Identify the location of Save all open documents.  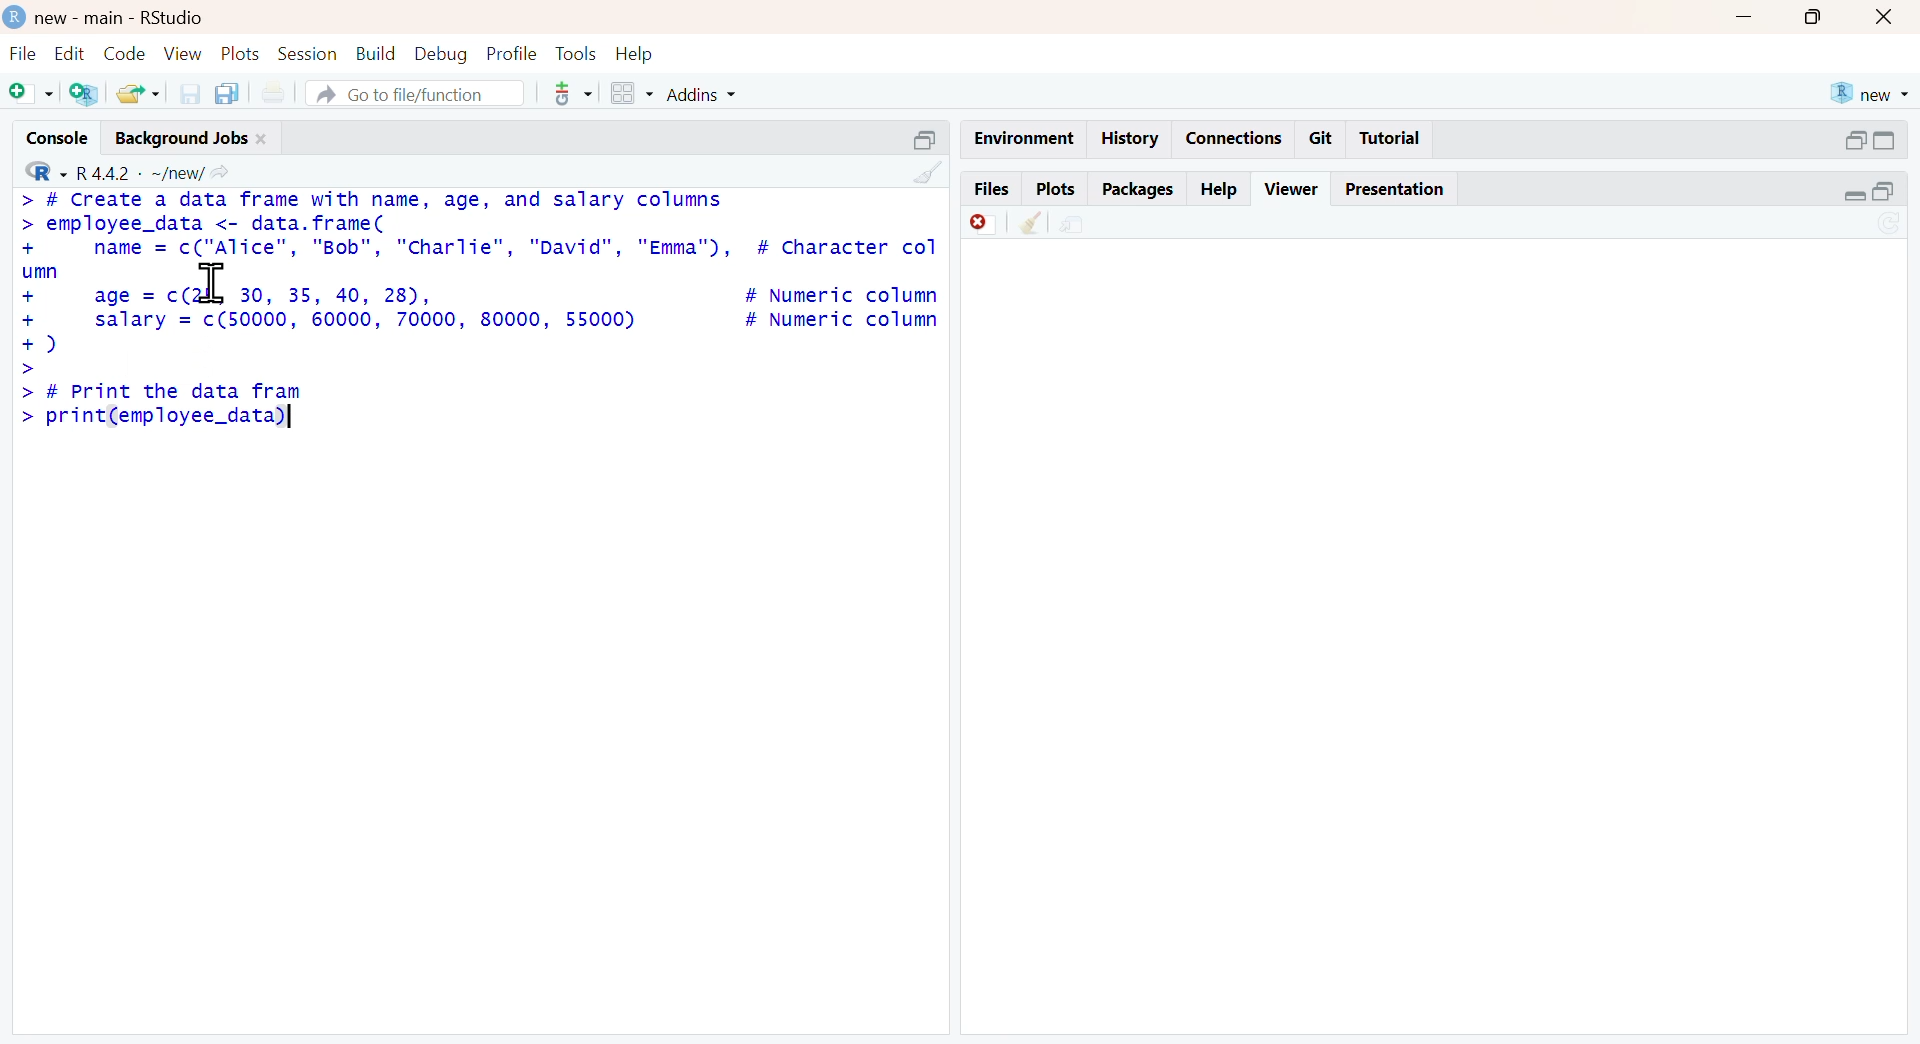
(233, 91).